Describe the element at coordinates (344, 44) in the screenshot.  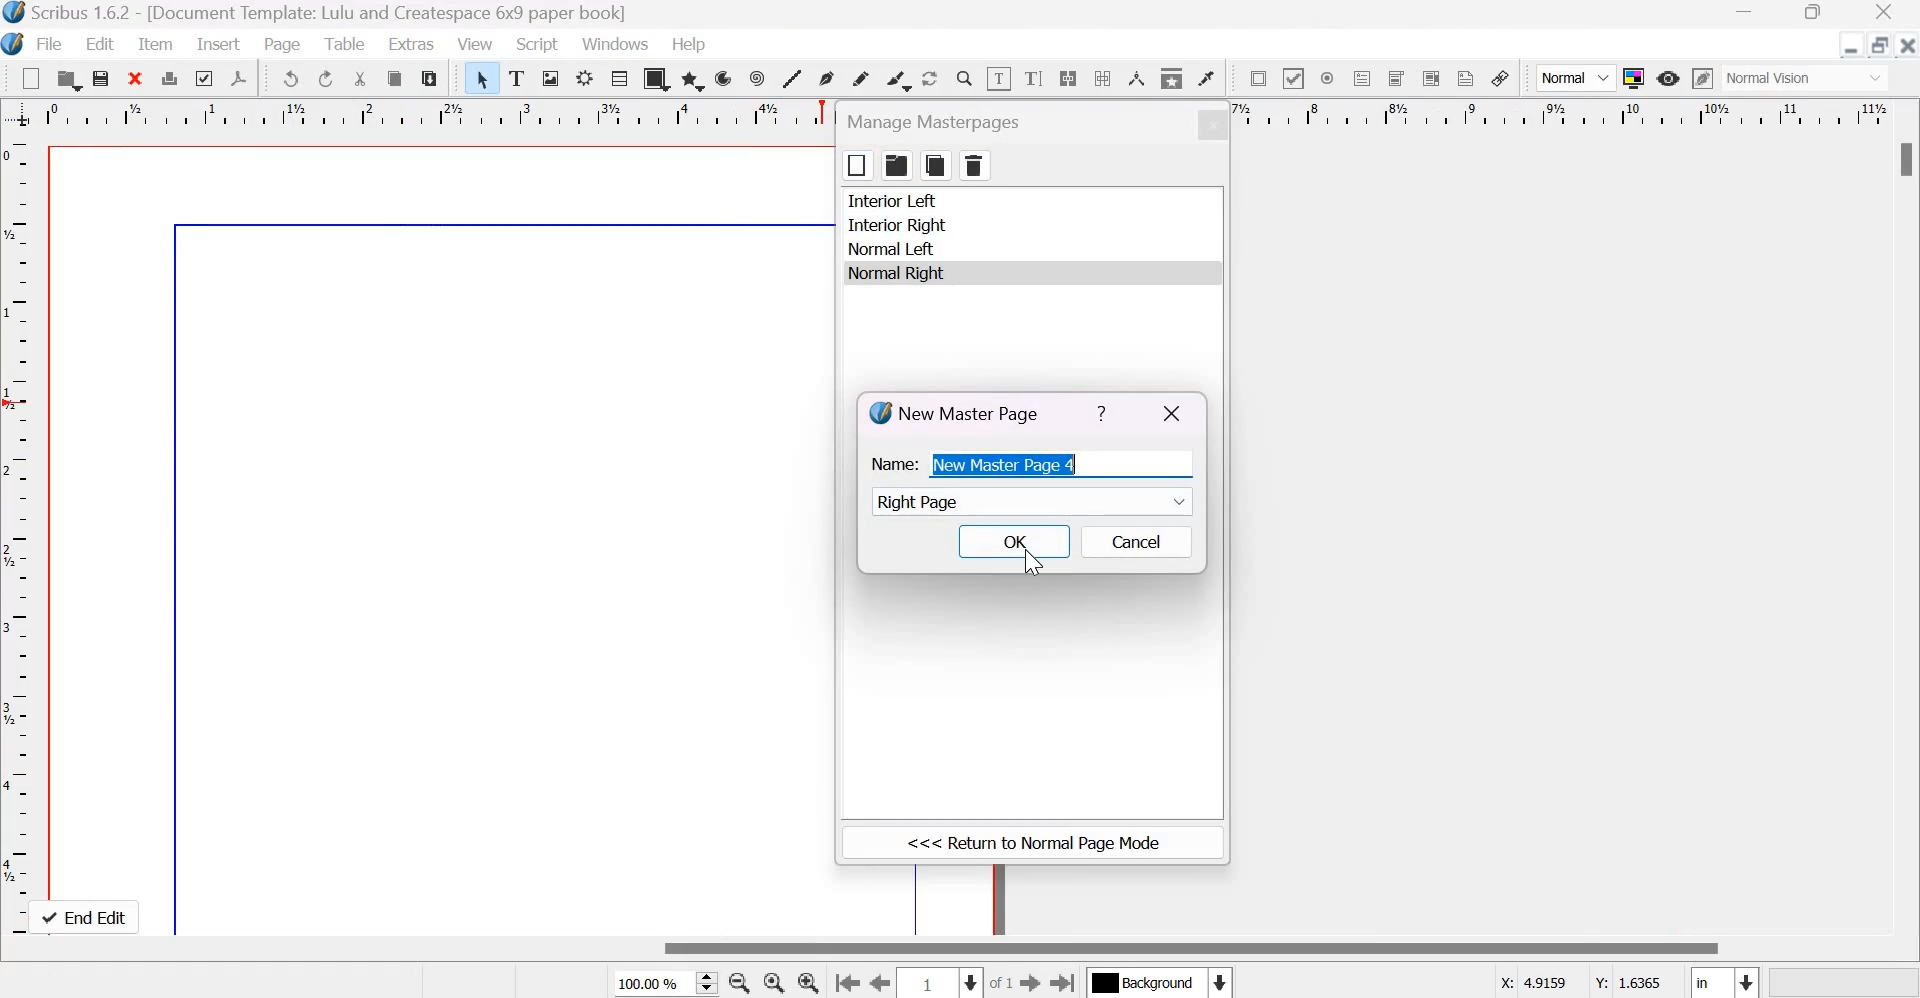
I see `Table` at that location.